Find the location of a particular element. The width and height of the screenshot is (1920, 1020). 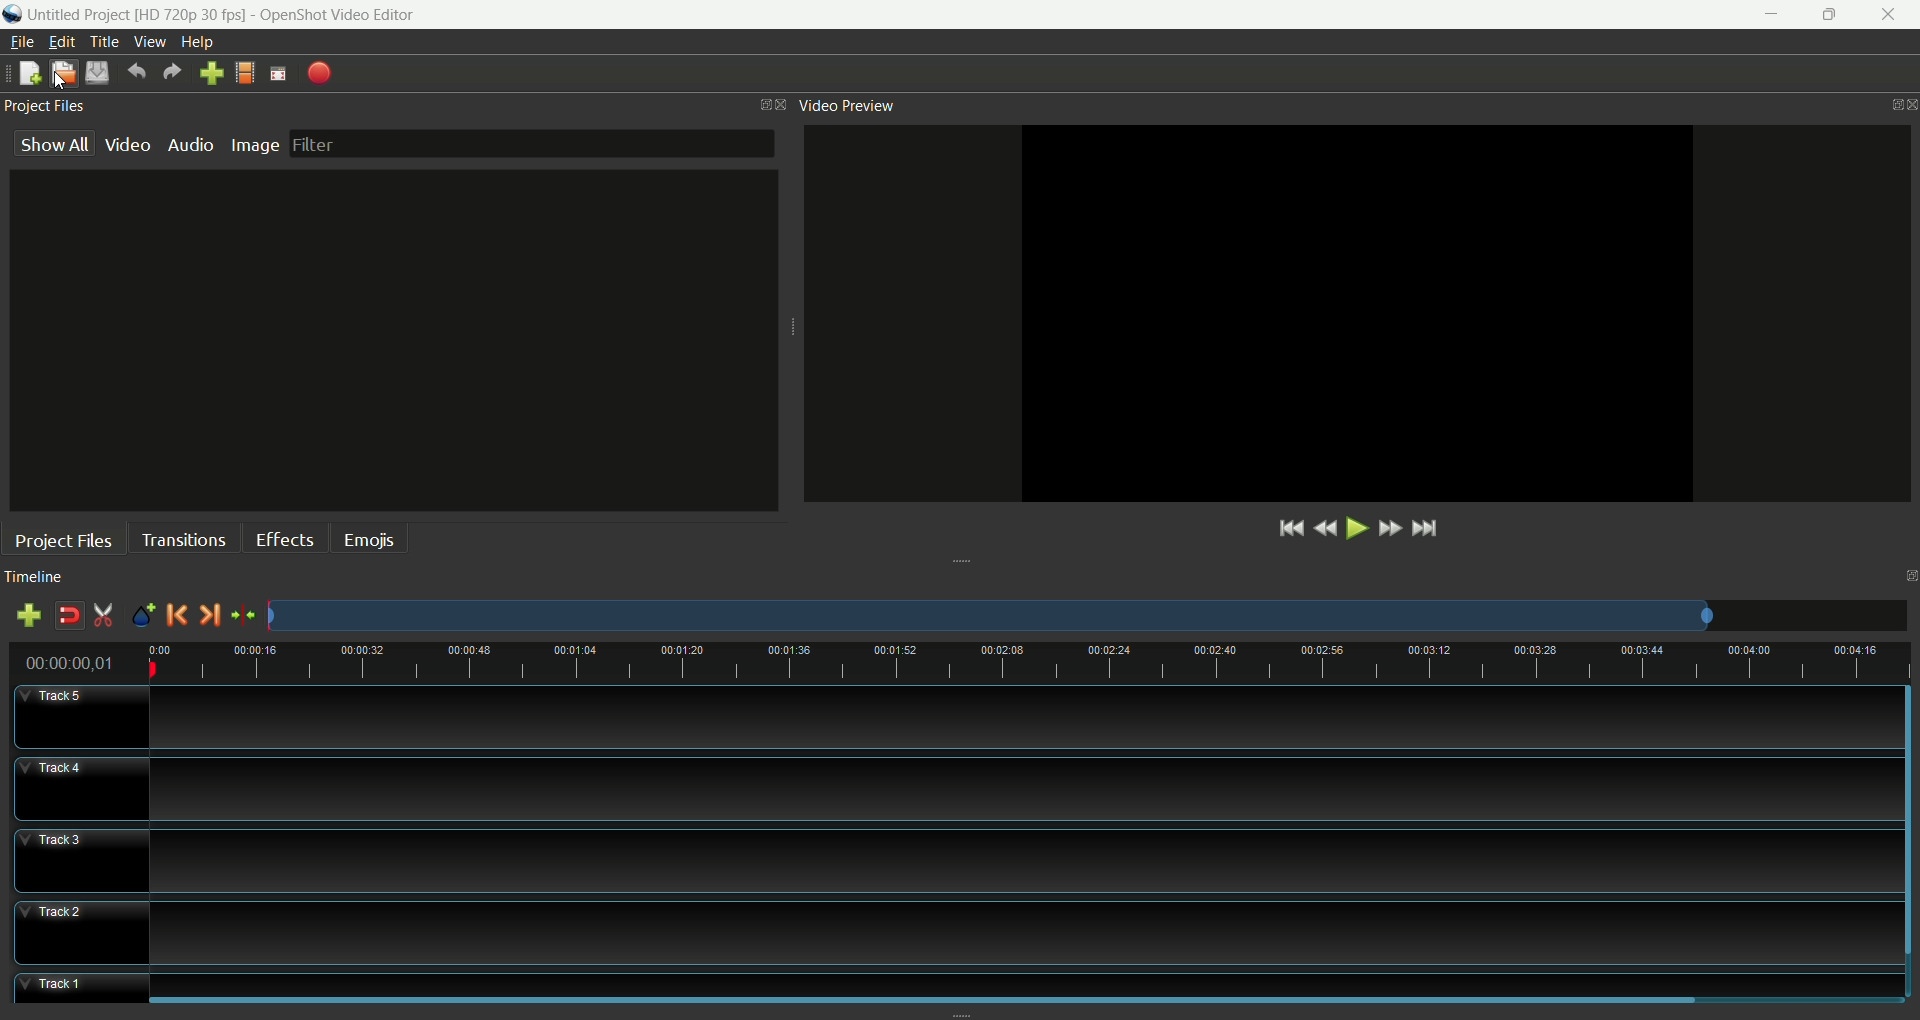

effects is located at coordinates (283, 536).